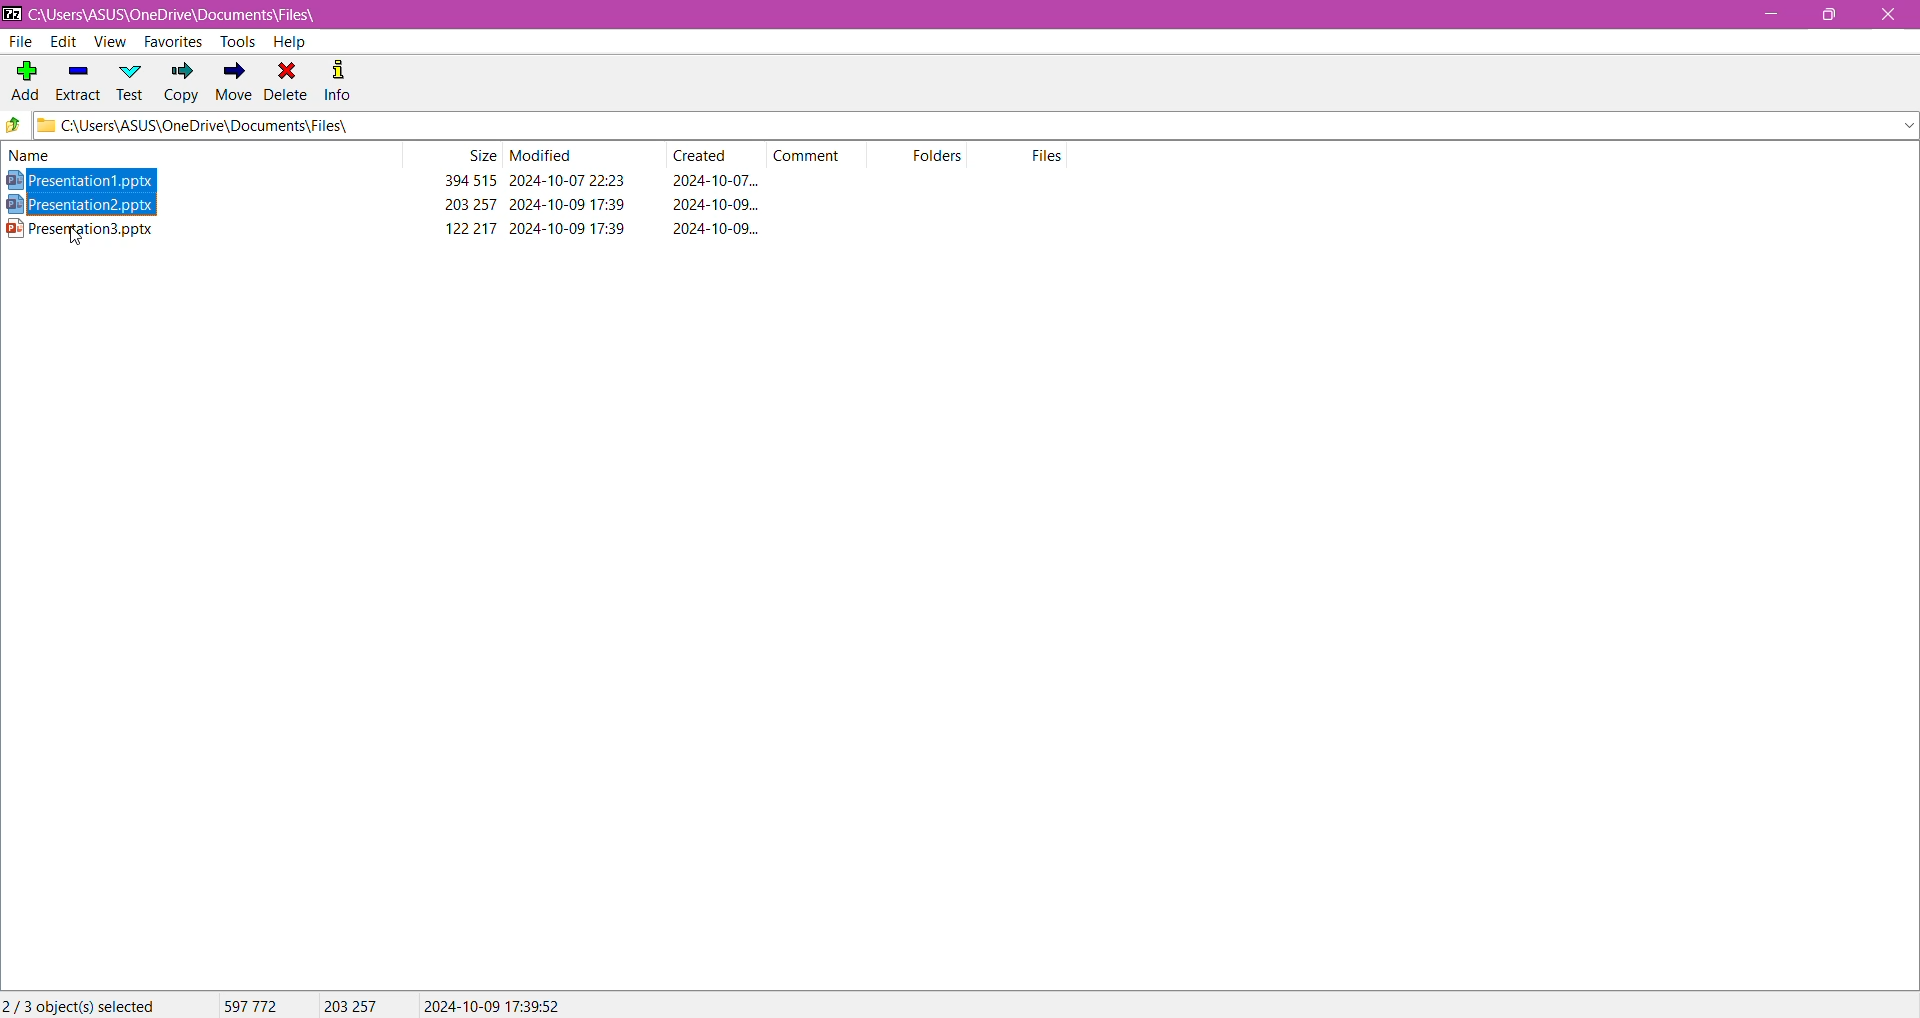 The image size is (1920, 1018). What do you see at coordinates (62, 42) in the screenshot?
I see `Edit` at bounding box center [62, 42].